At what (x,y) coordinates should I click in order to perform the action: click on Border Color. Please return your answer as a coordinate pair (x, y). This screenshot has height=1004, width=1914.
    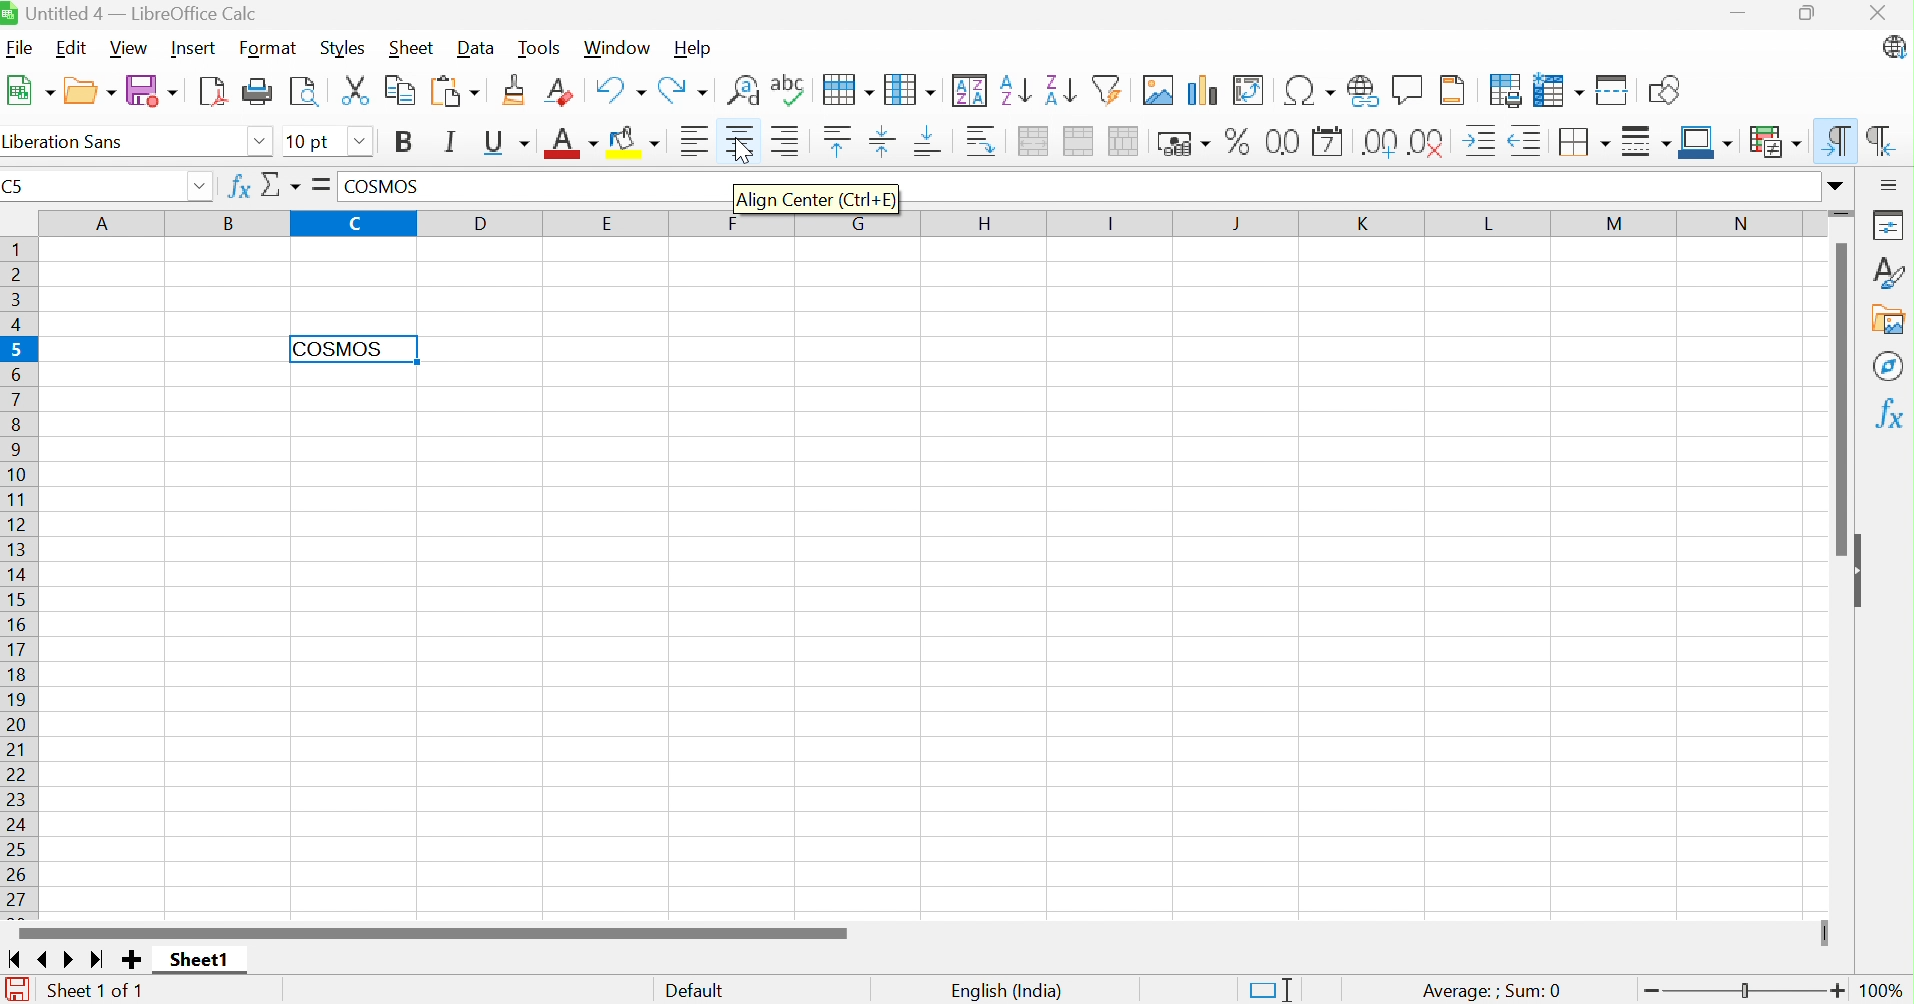
    Looking at the image, I should click on (1707, 141).